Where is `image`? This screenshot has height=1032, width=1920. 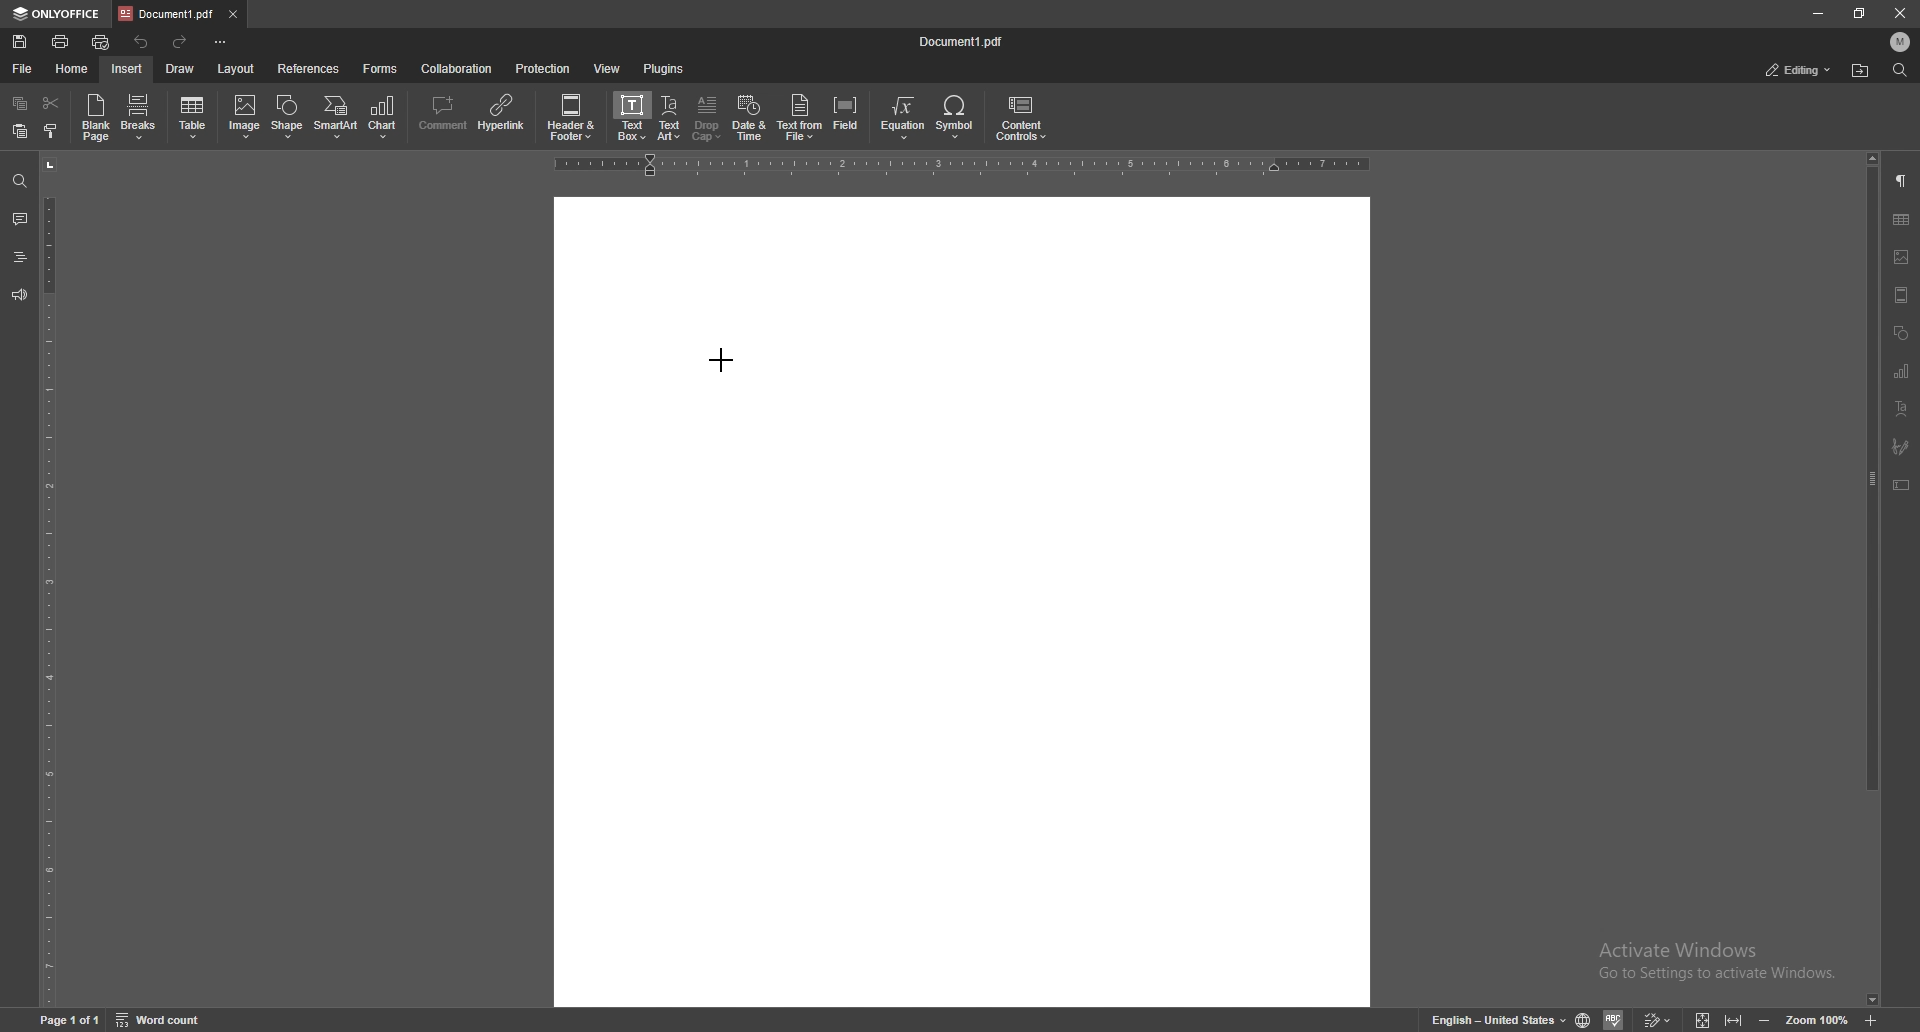 image is located at coordinates (1903, 257).